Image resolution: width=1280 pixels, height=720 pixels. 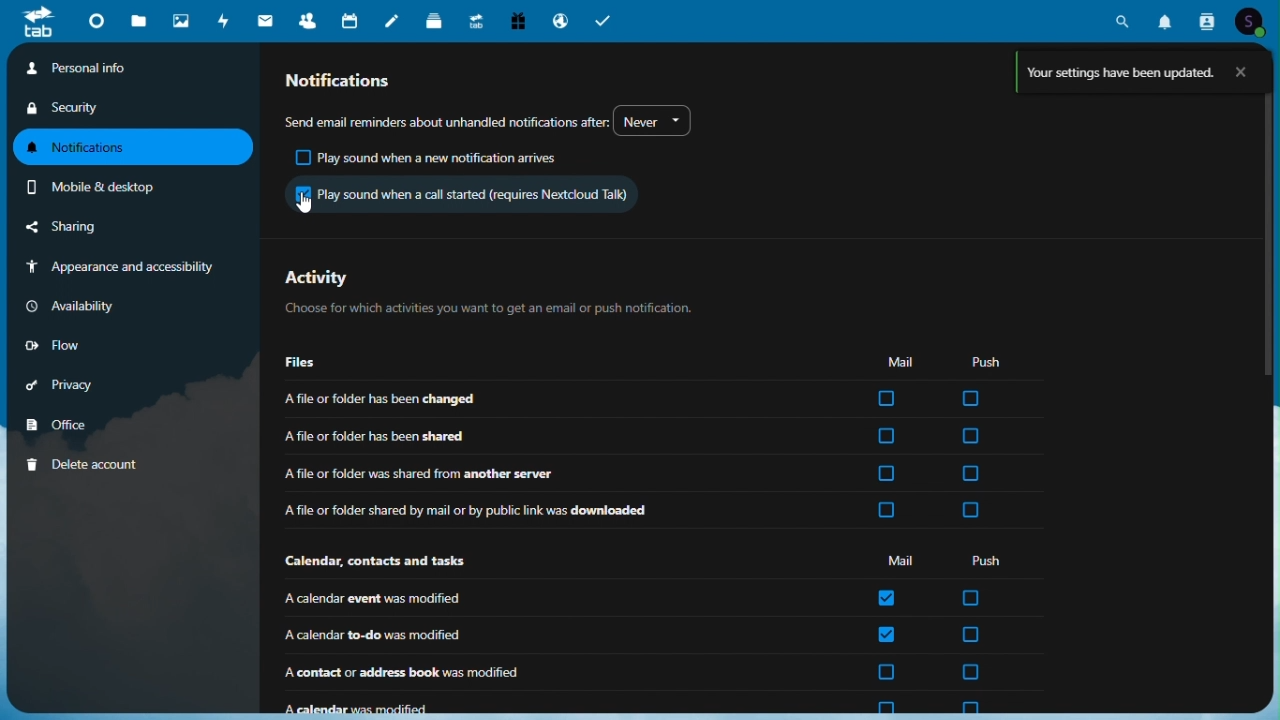 What do you see at coordinates (1140, 72) in the screenshot?
I see `Your settings has been updated` at bounding box center [1140, 72].